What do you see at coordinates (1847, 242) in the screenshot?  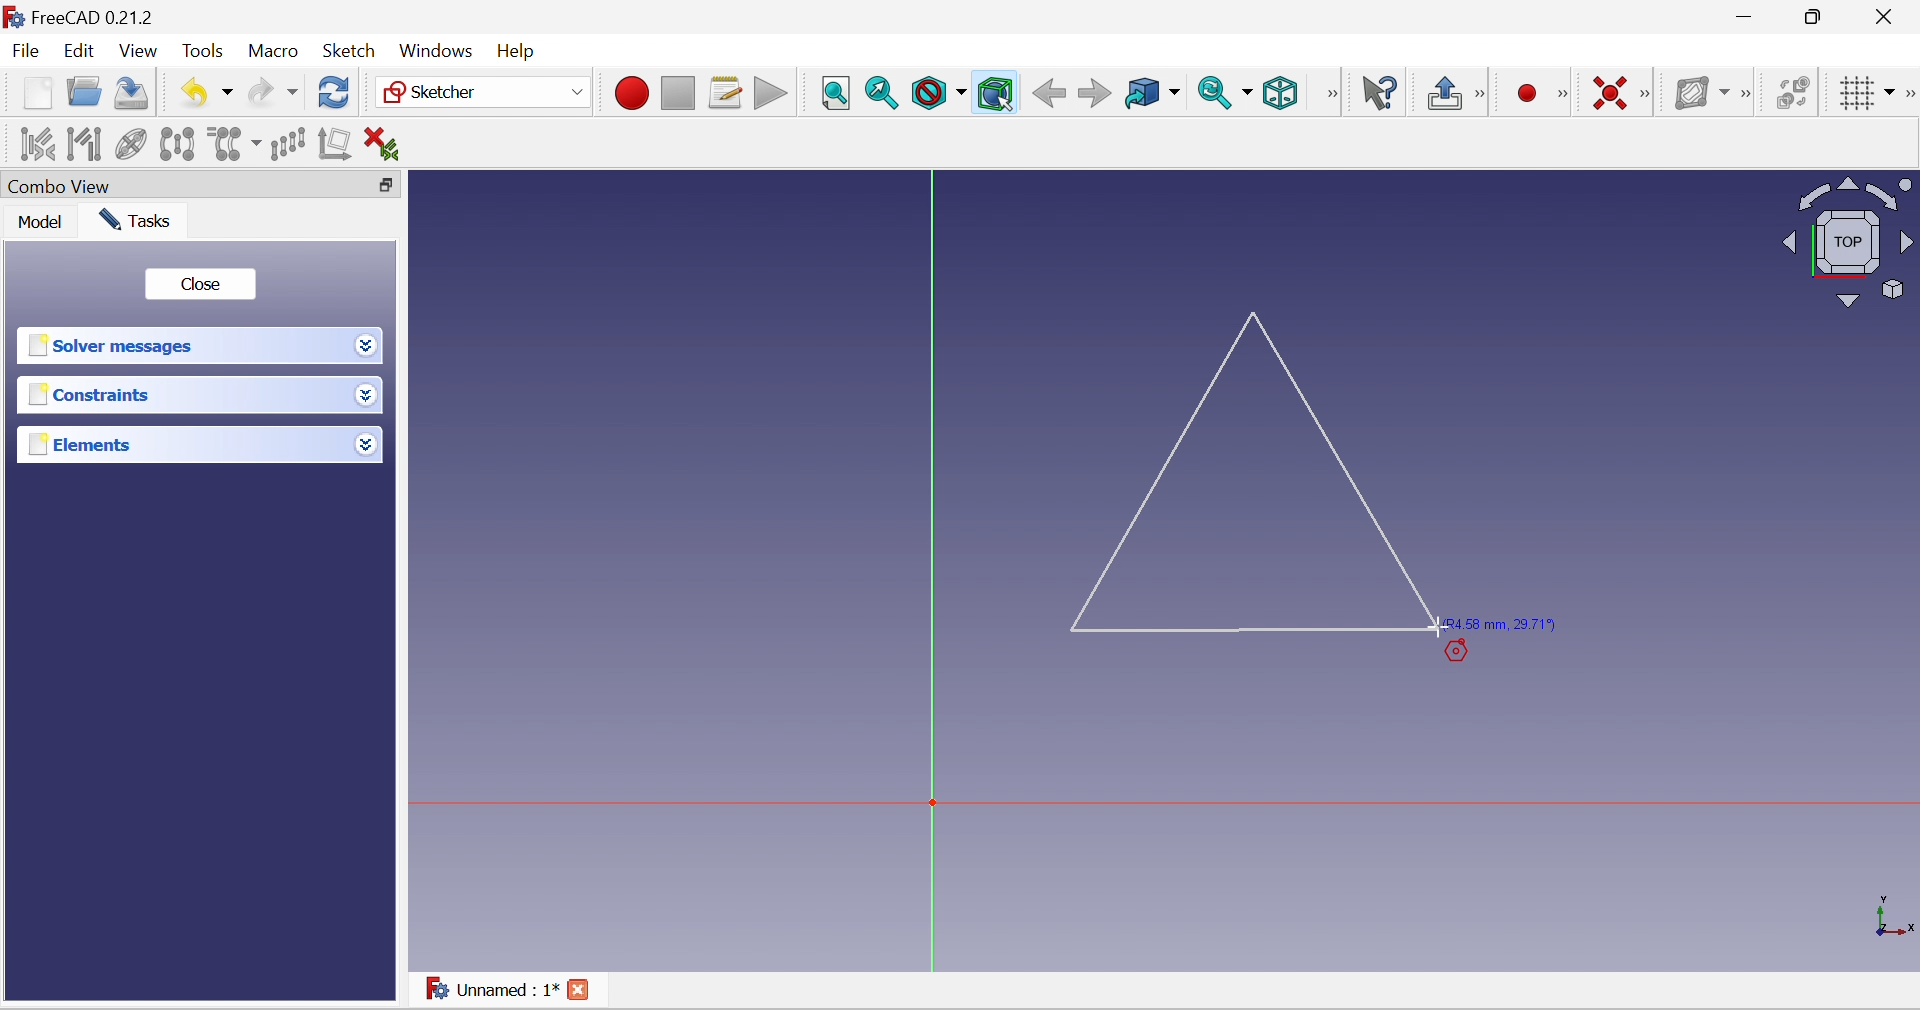 I see `Viewing angle` at bounding box center [1847, 242].